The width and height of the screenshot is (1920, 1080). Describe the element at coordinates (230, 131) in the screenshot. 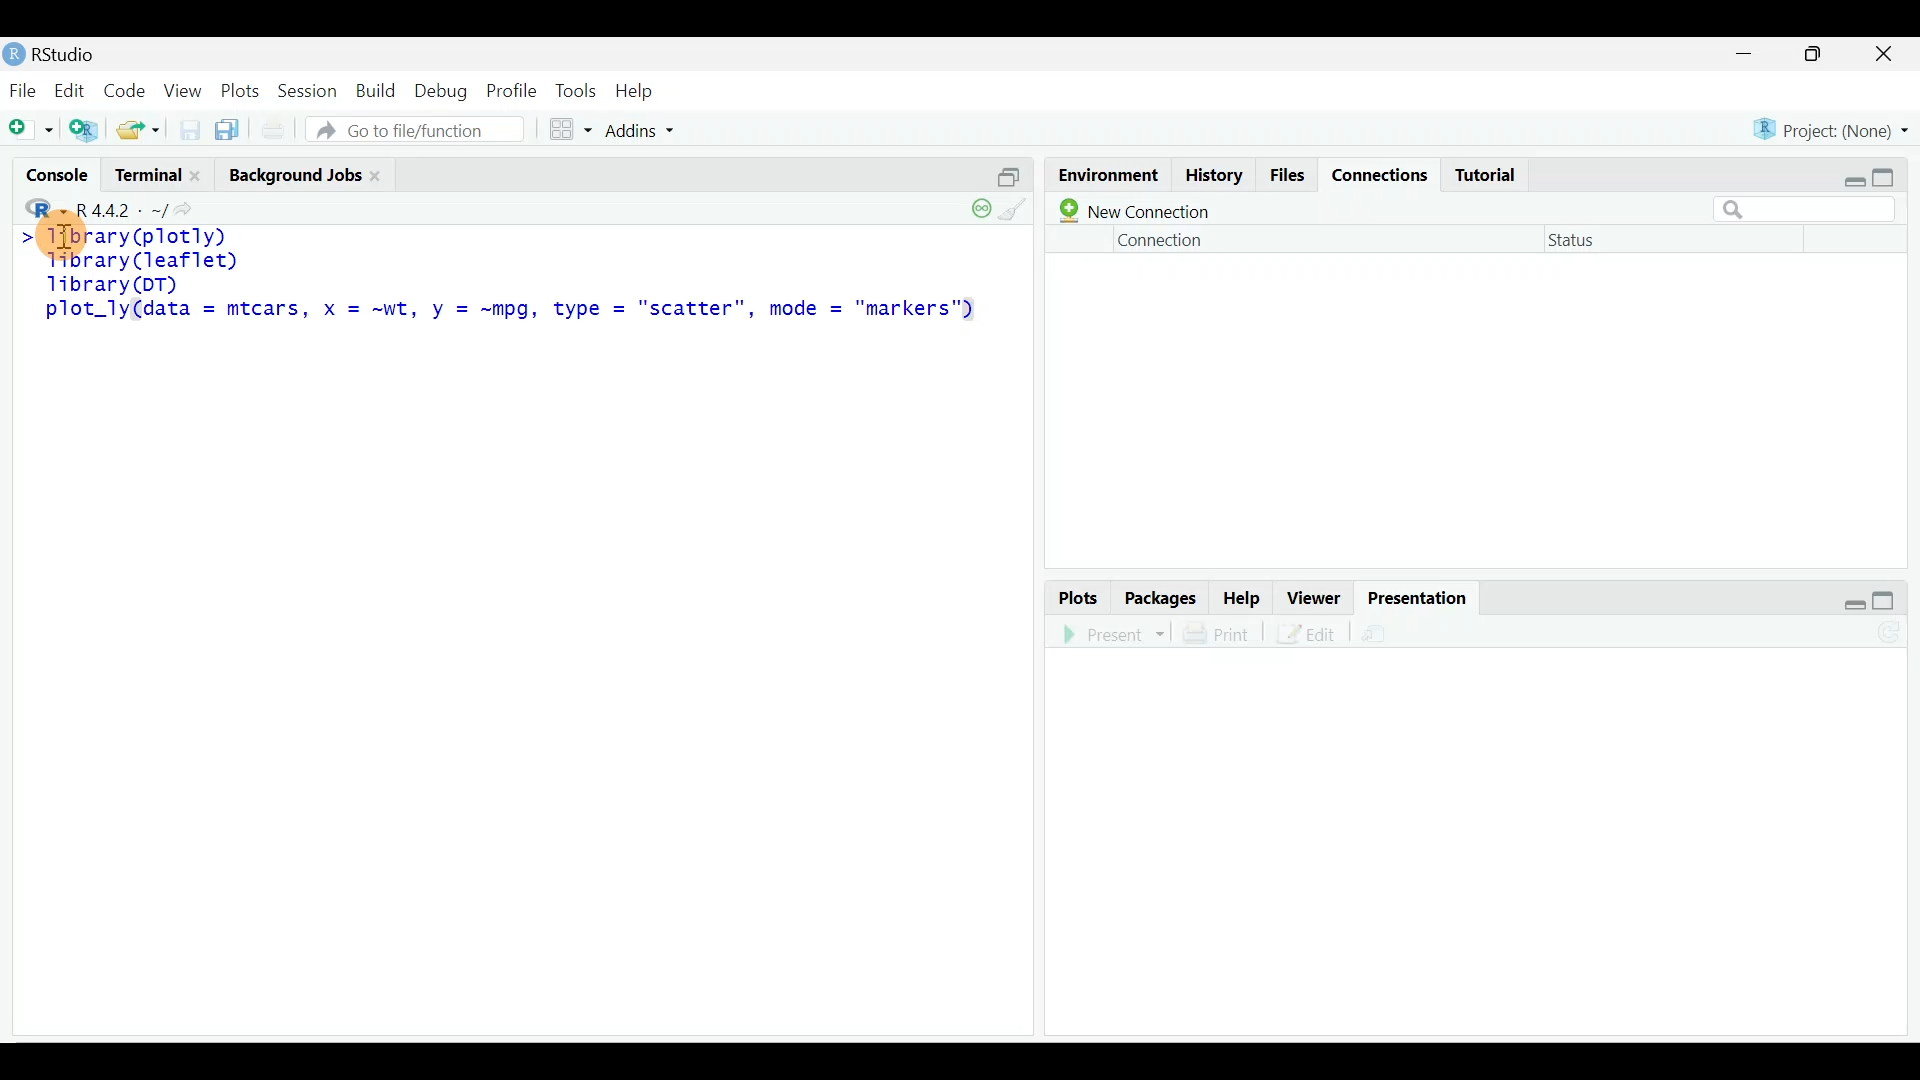

I see `Save all open documents` at that location.